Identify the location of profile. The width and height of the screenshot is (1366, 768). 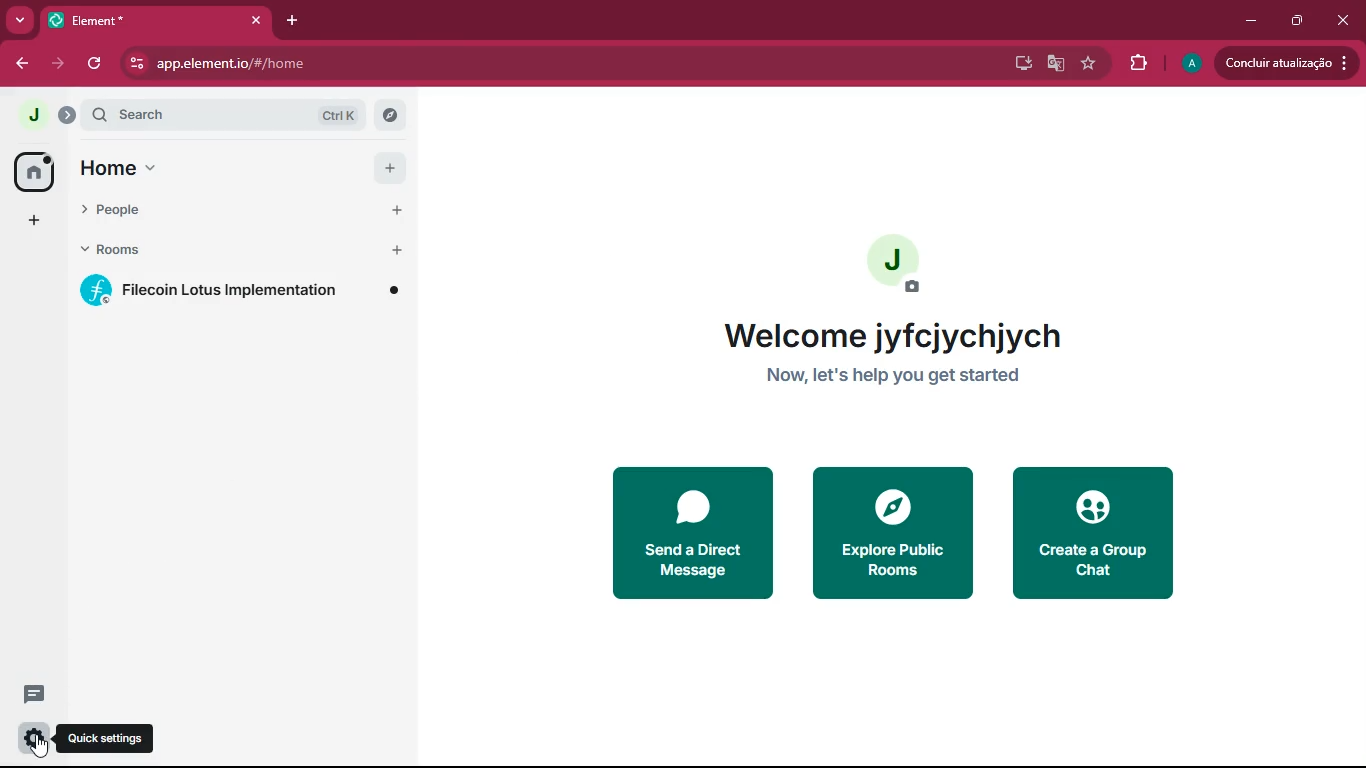
(31, 113).